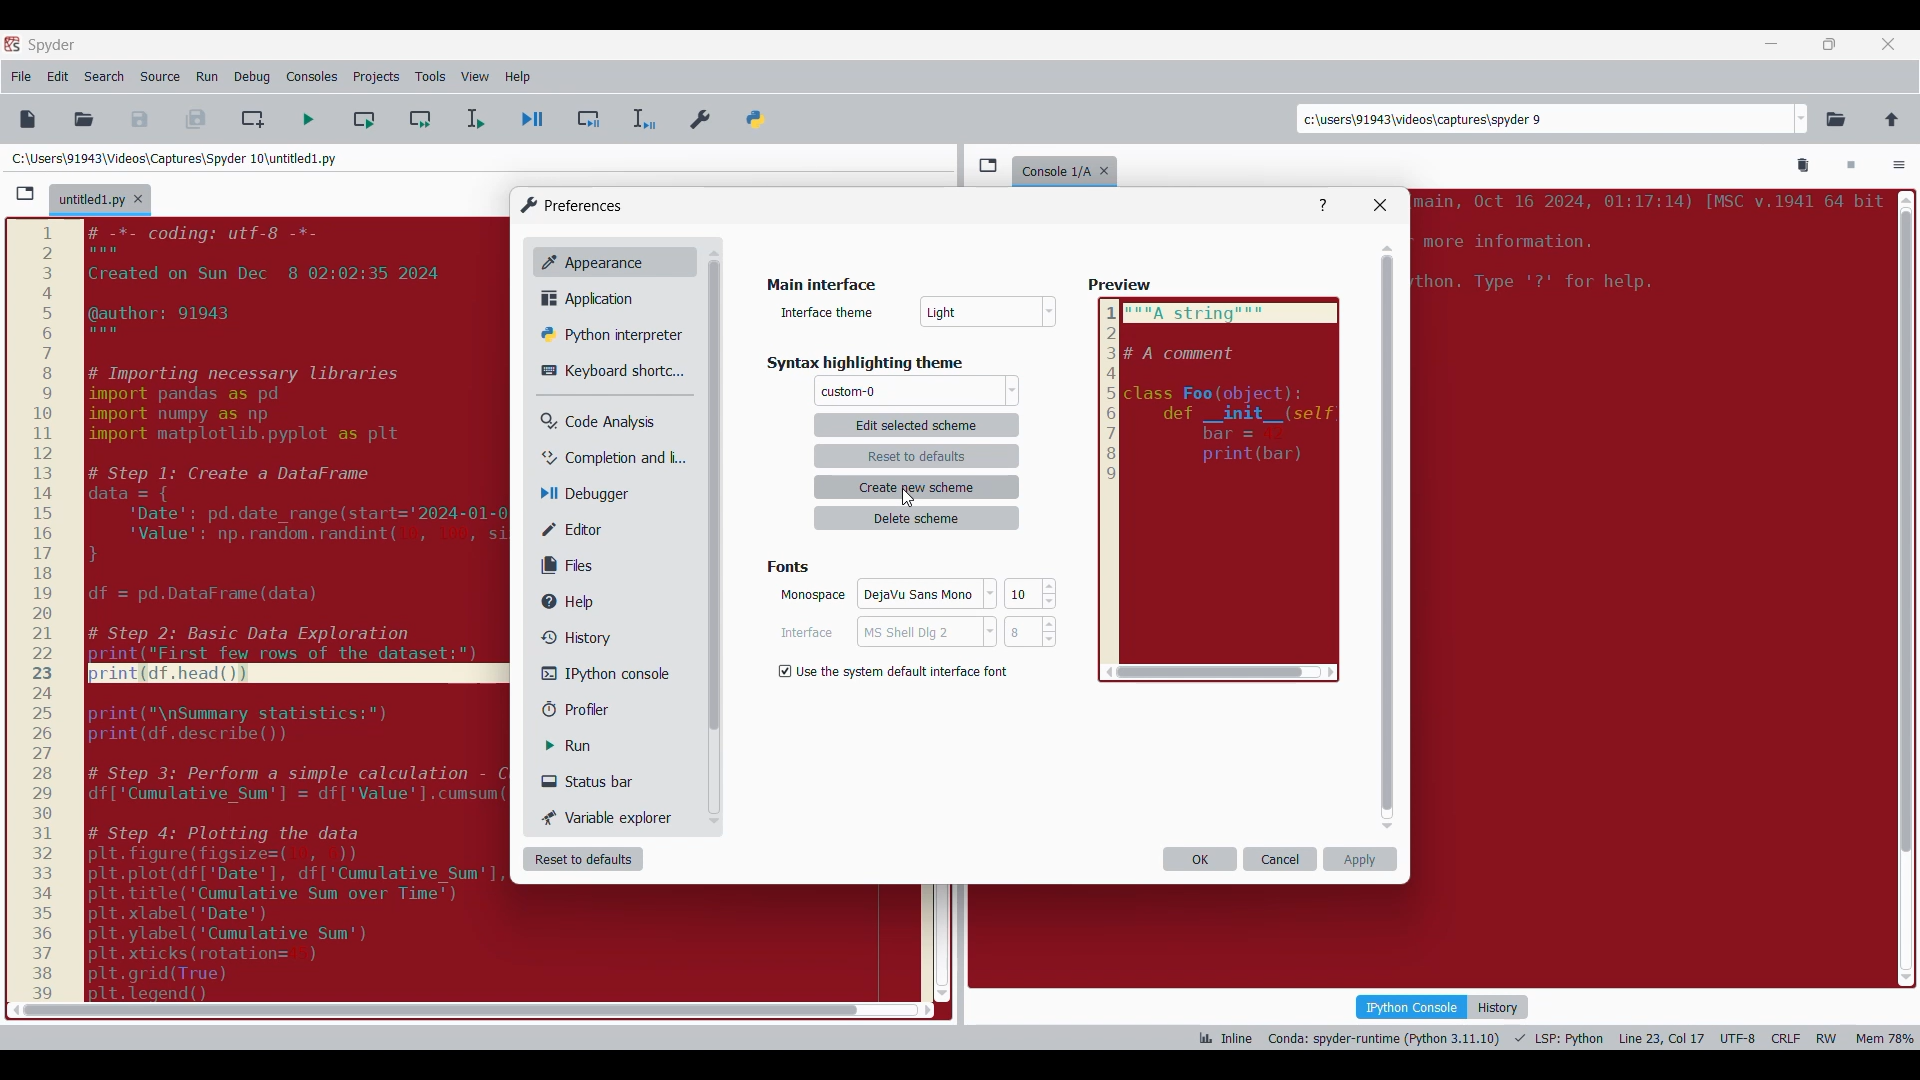  I want to click on Debug file, so click(533, 120).